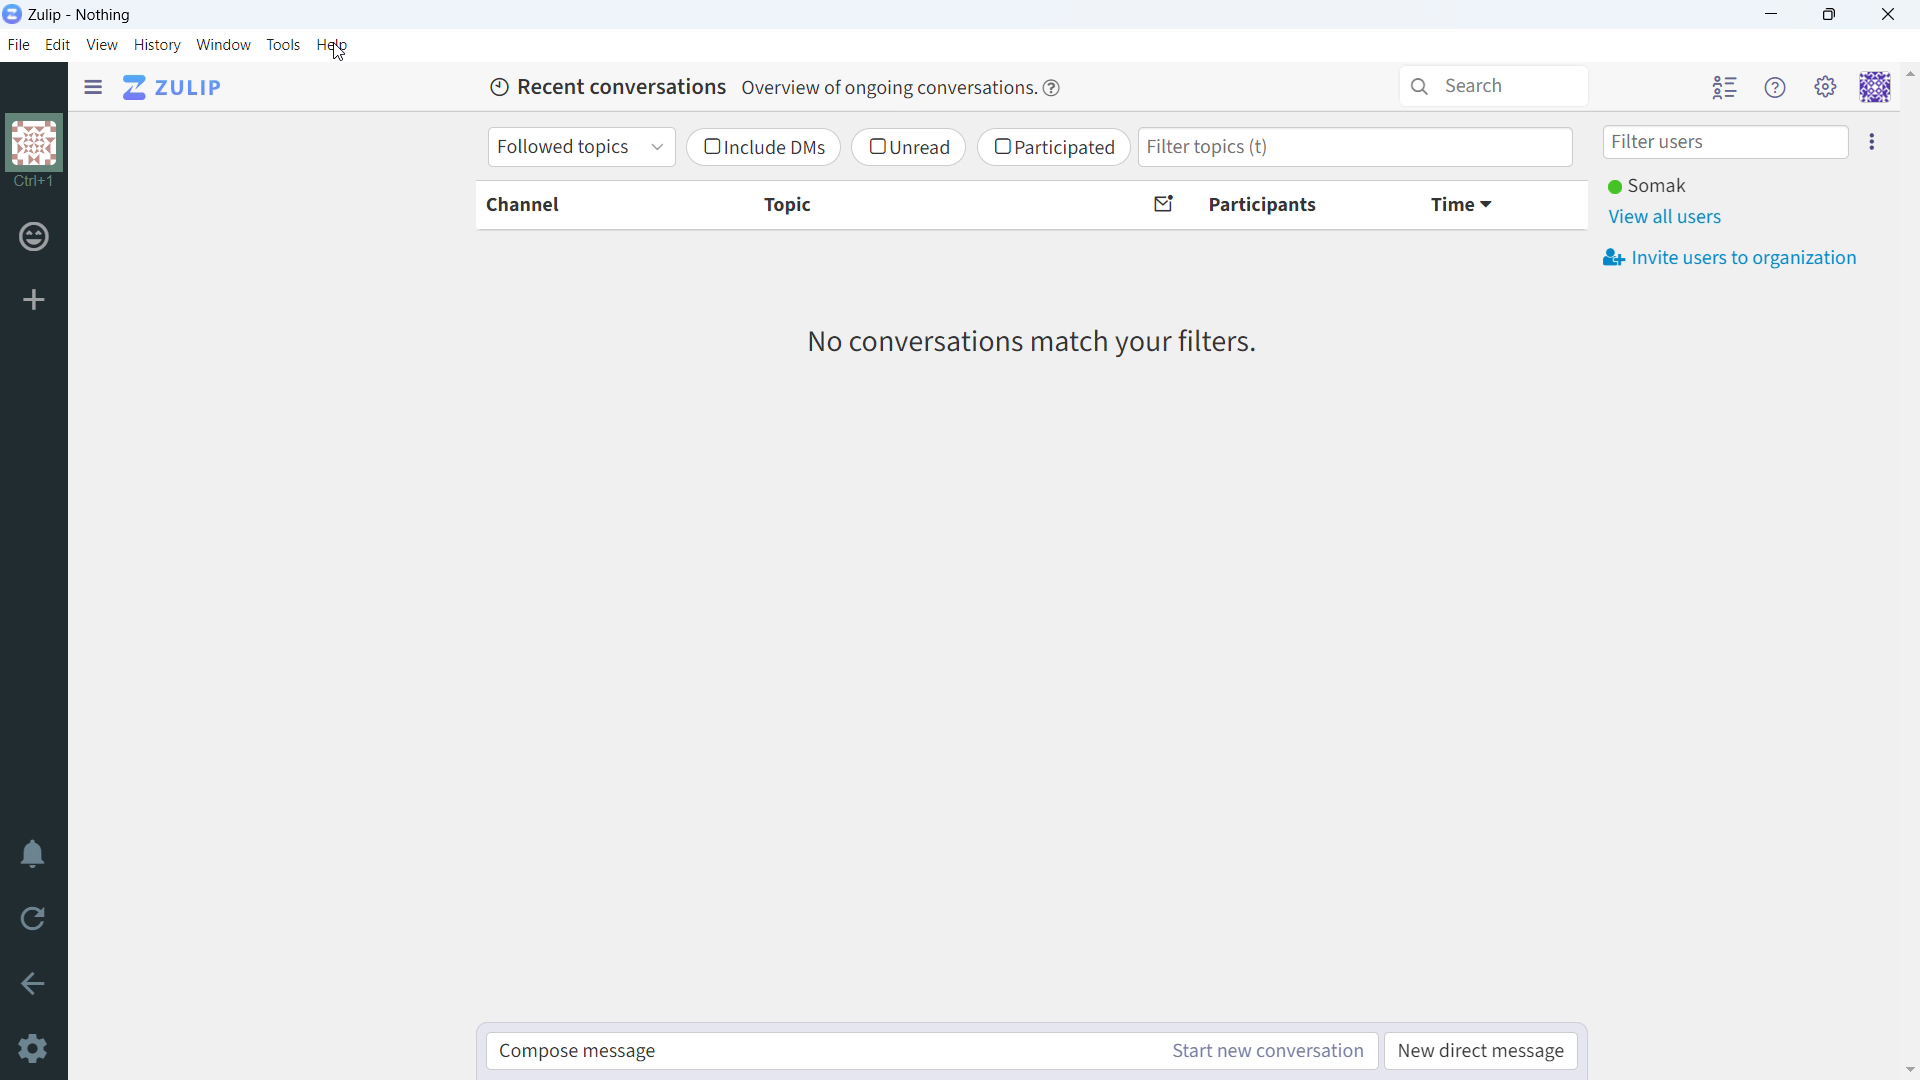  I want to click on options to invite users, so click(1876, 141).